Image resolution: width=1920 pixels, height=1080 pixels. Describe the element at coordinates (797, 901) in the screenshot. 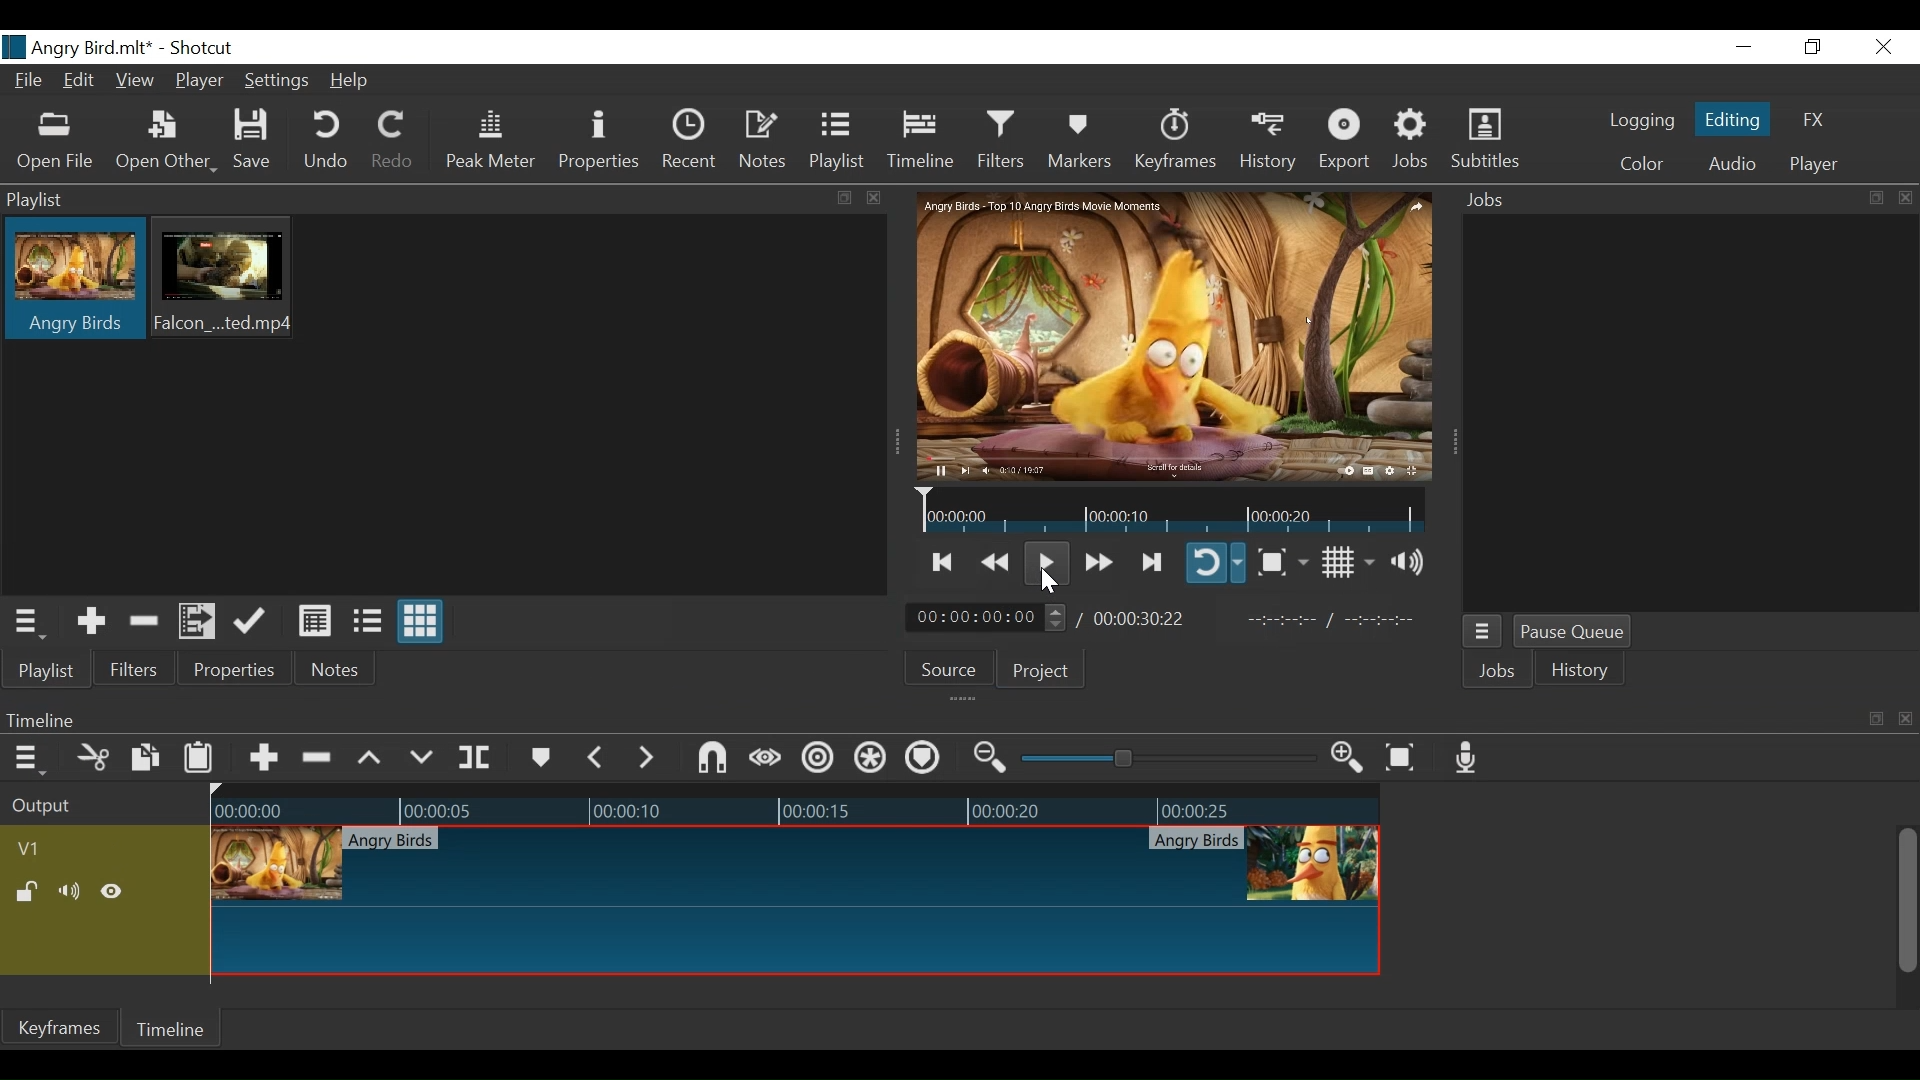

I see `Clip at thumbnail` at that location.